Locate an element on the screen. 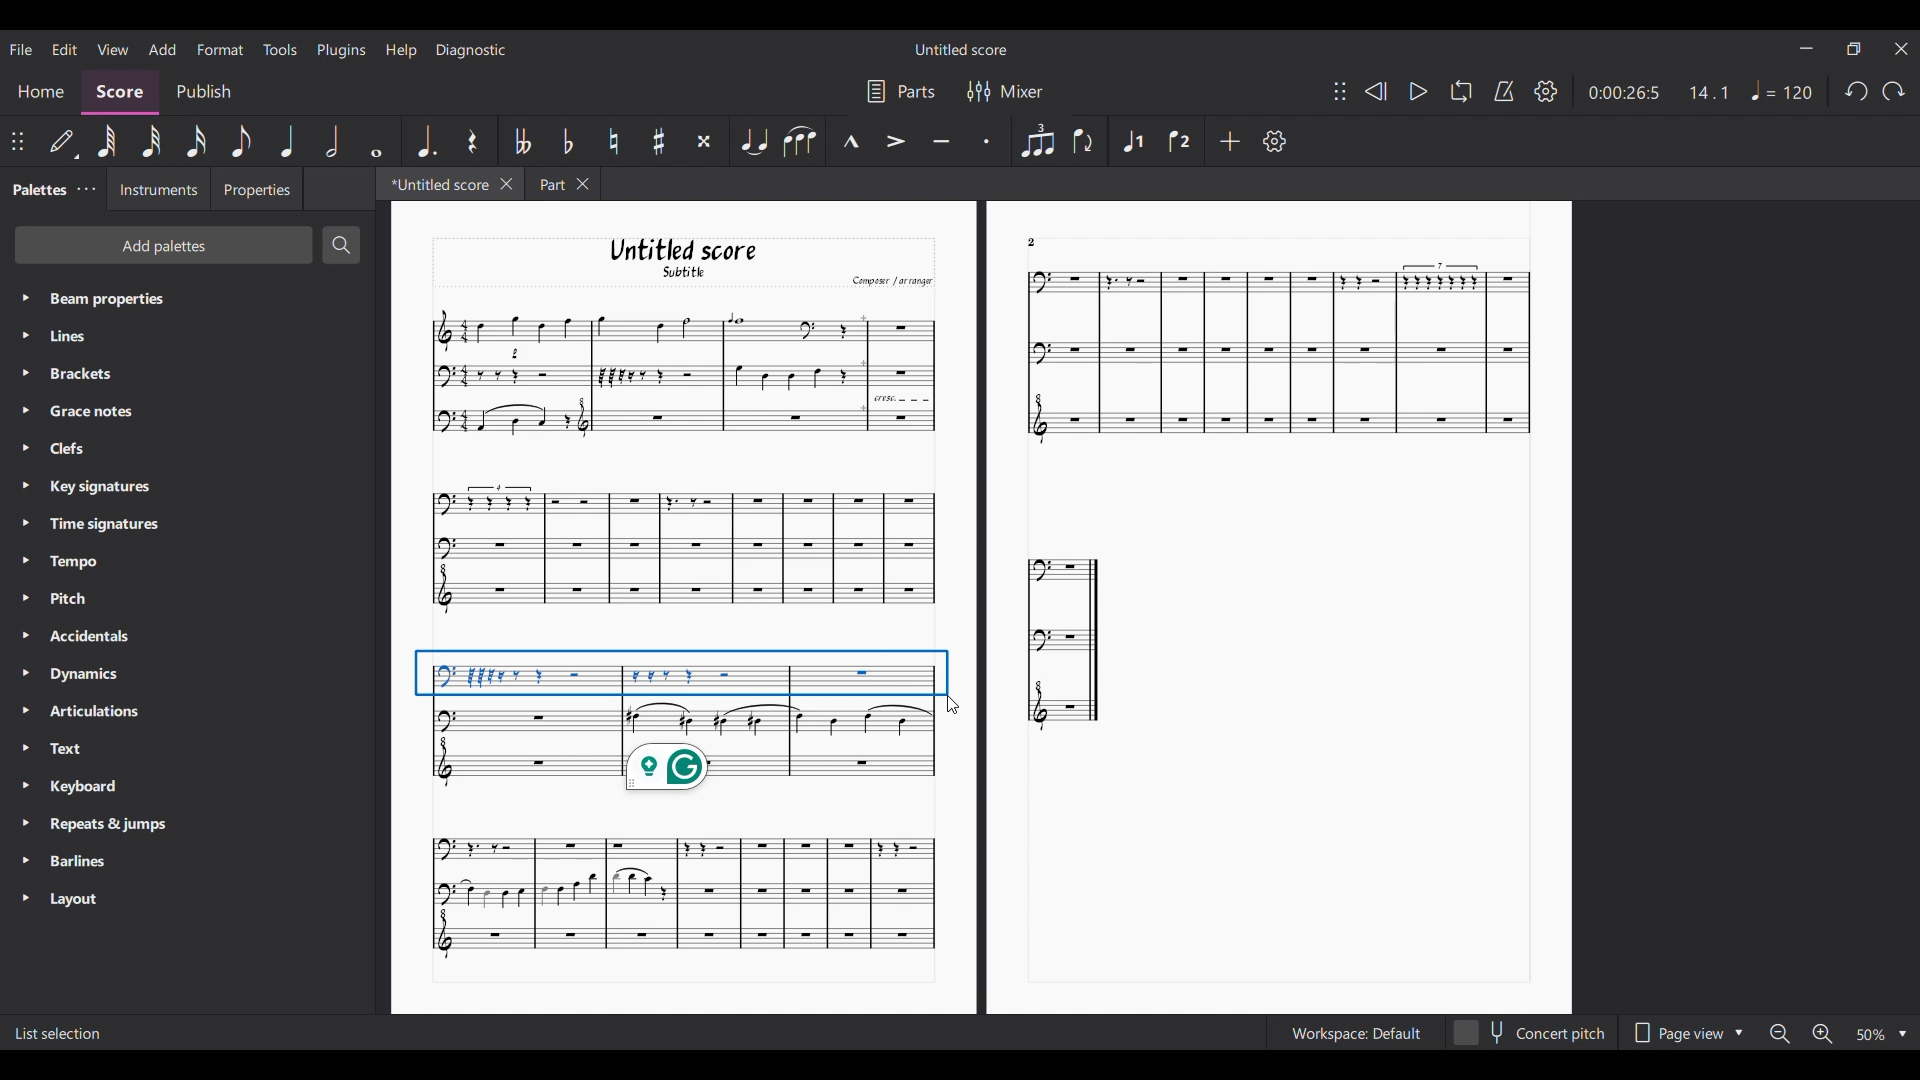 This screenshot has height=1080, width=1920. Change position is located at coordinates (18, 142).